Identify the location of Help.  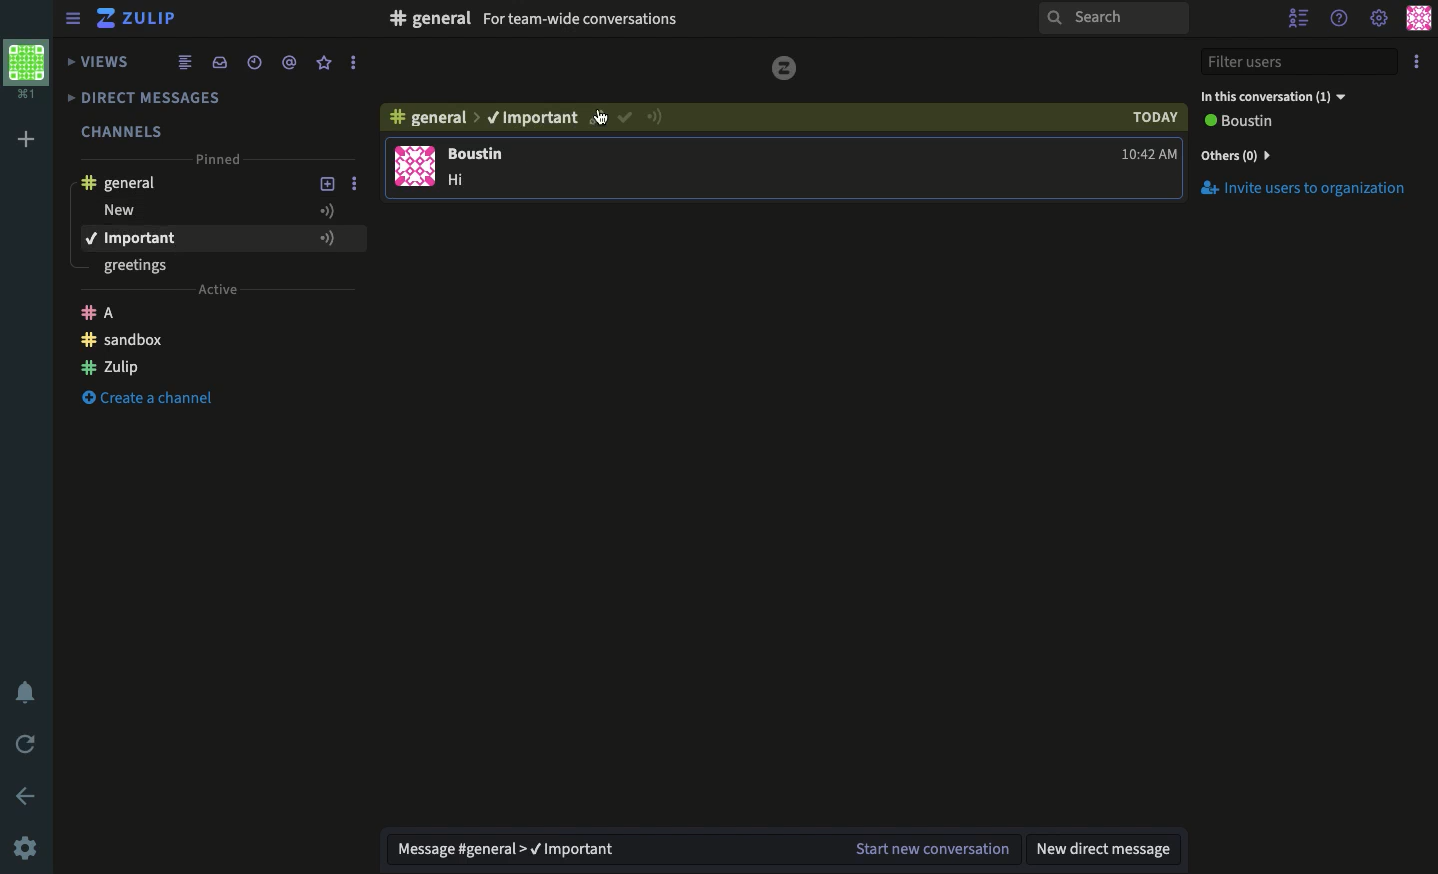
(1341, 20).